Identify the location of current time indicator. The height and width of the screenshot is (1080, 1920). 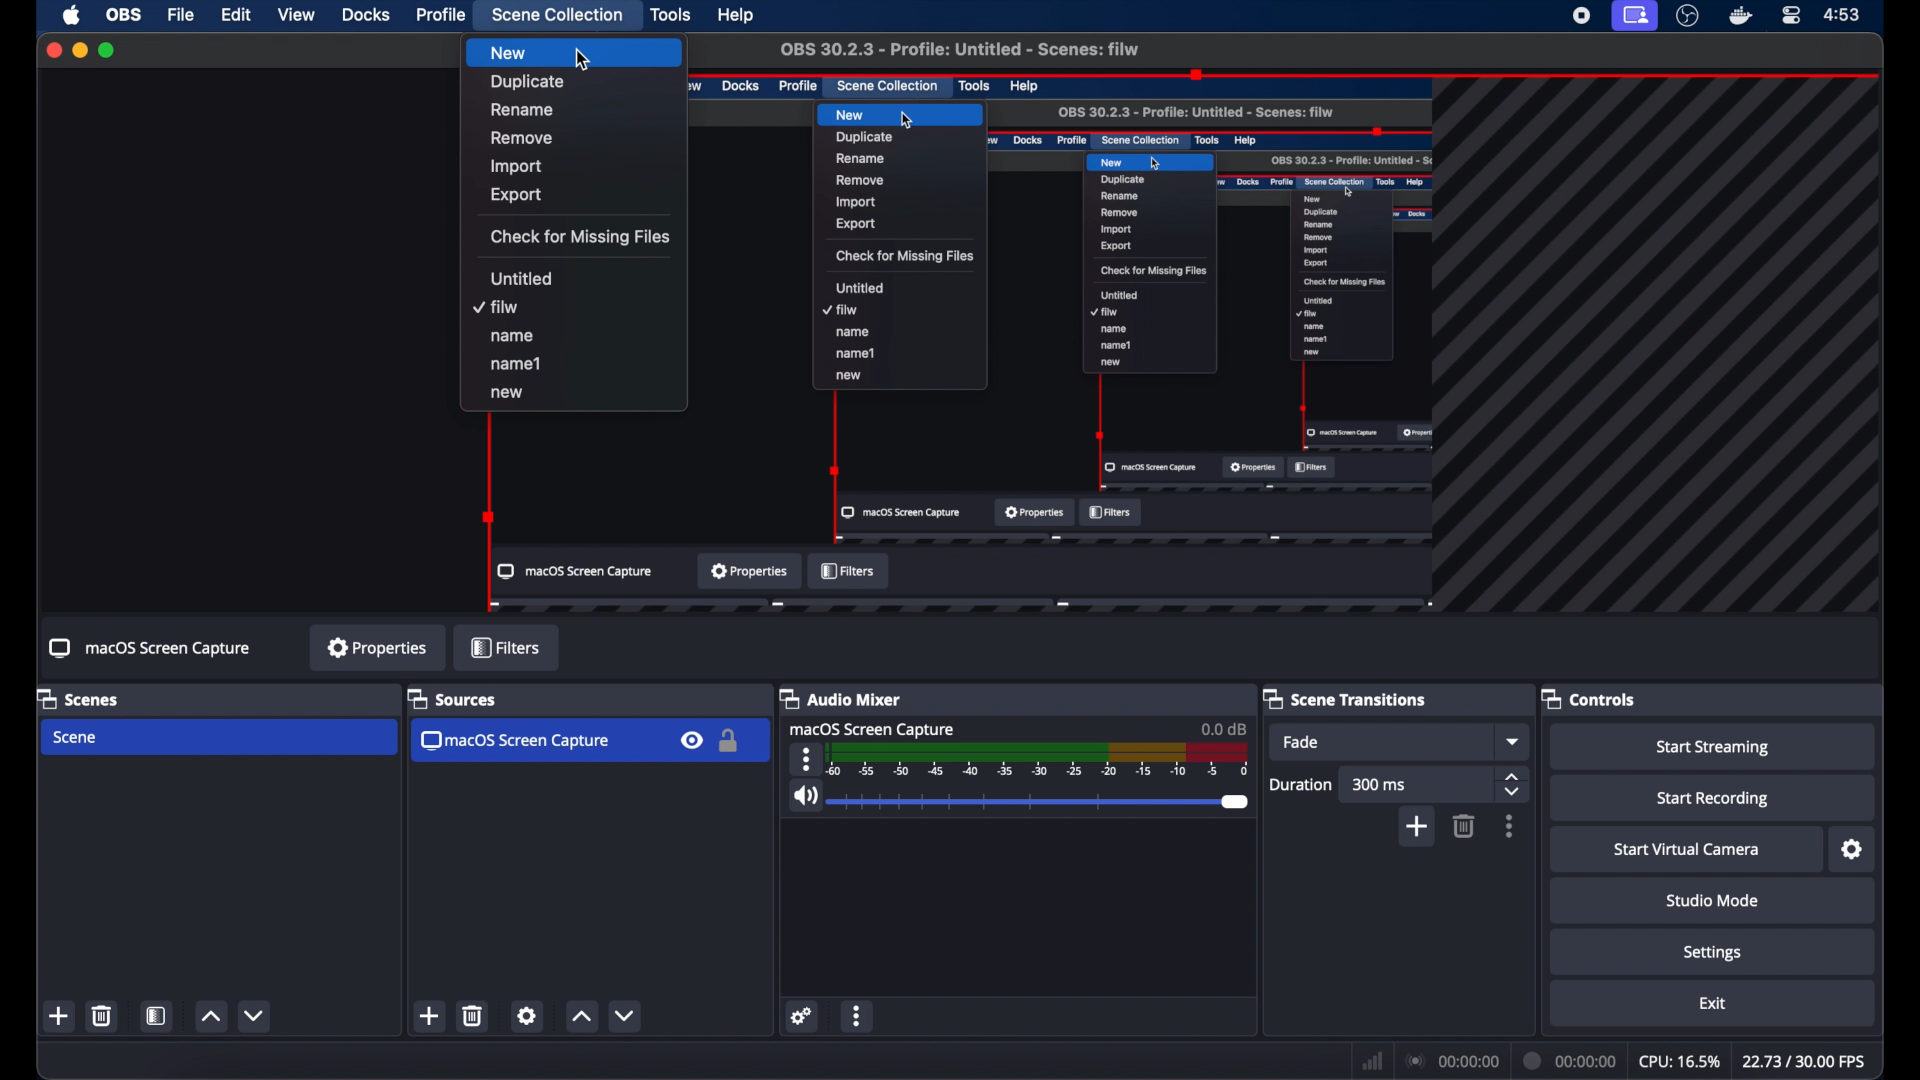
(1574, 1057).